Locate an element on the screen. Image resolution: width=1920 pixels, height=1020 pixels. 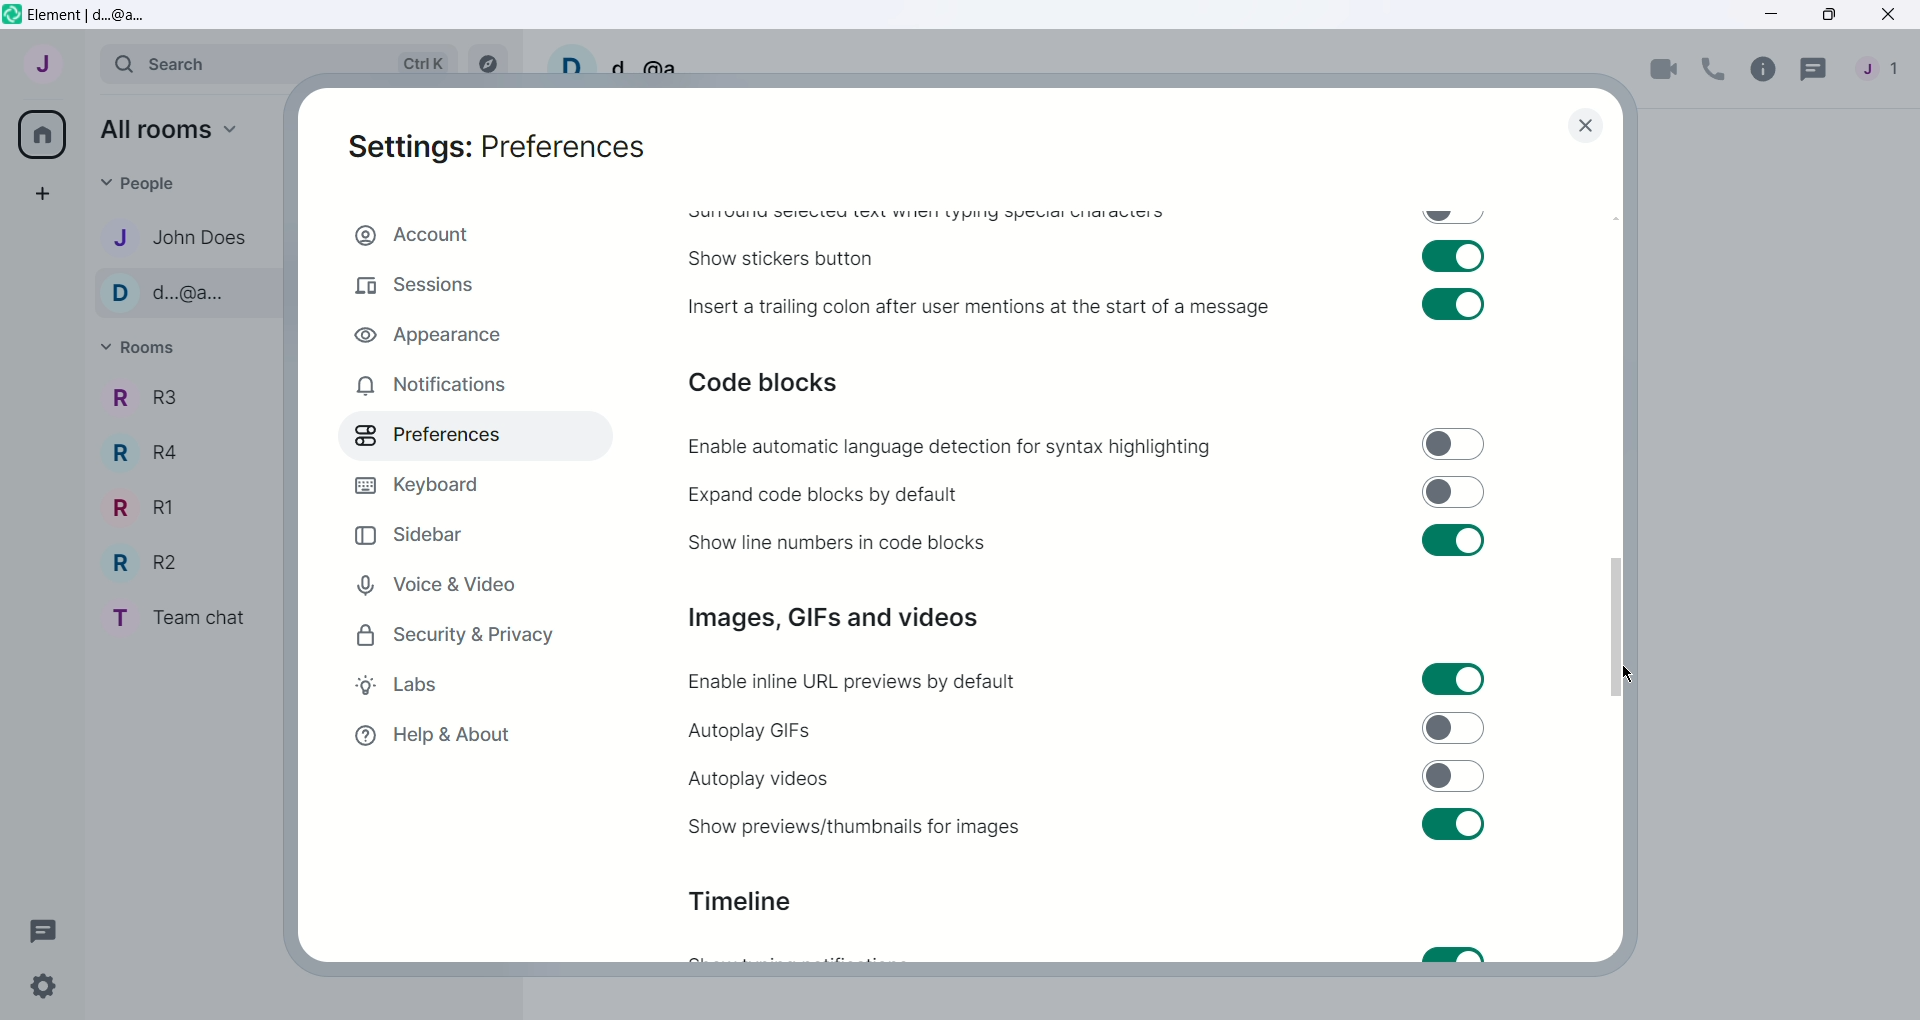
People is located at coordinates (1885, 71).